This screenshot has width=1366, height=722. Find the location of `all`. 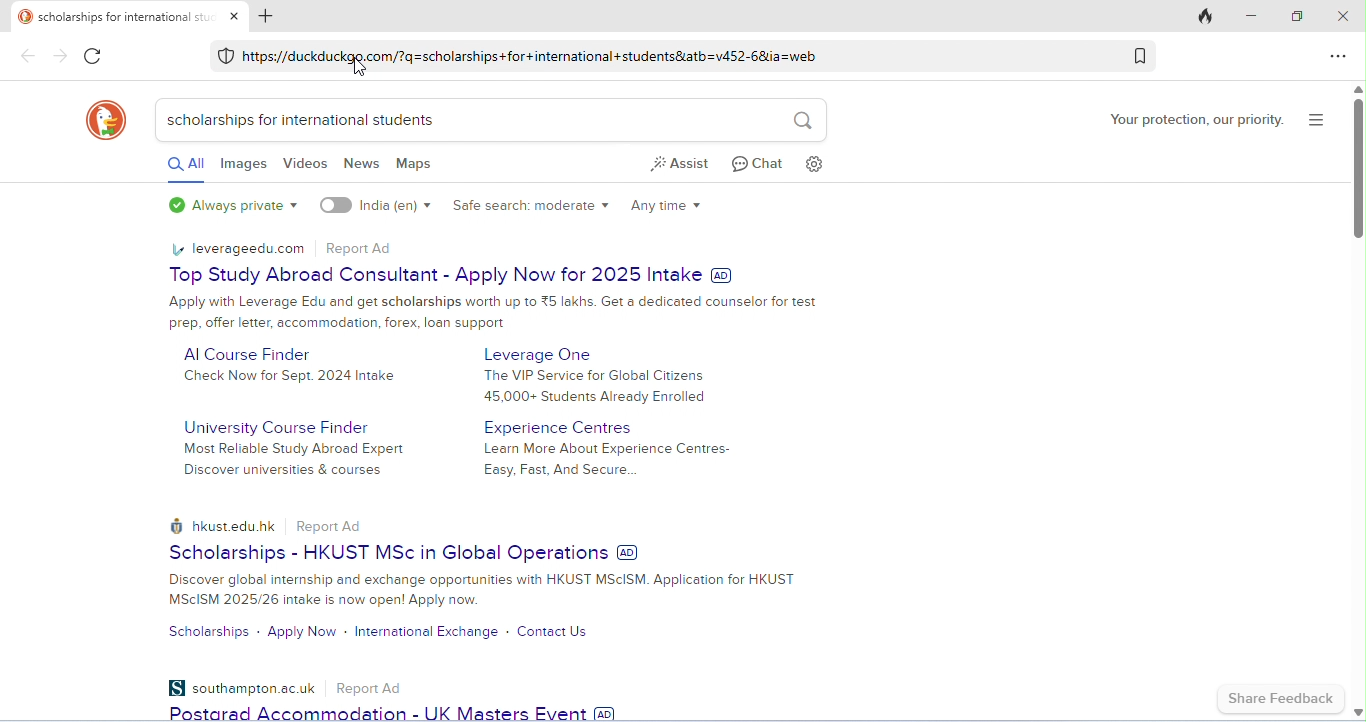

all is located at coordinates (187, 169).